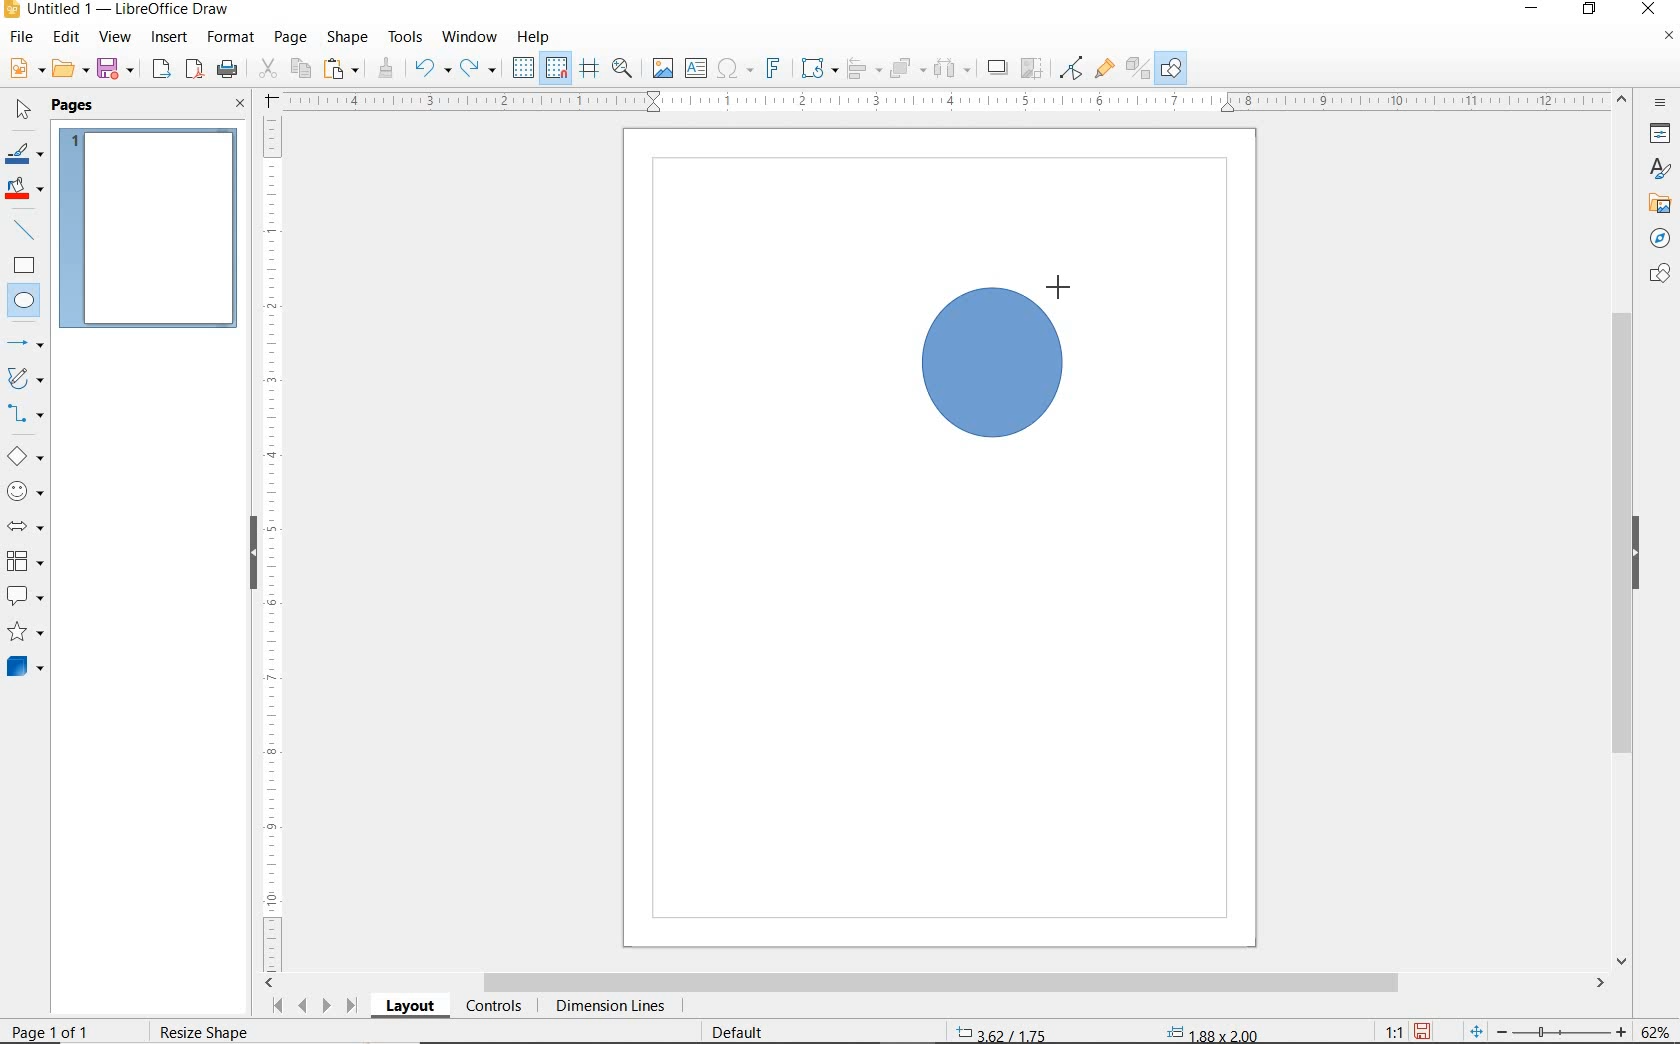 This screenshot has width=1680, height=1044. What do you see at coordinates (1535, 10) in the screenshot?
I see `MINIMIZE` at bounding box center [1535, 10].